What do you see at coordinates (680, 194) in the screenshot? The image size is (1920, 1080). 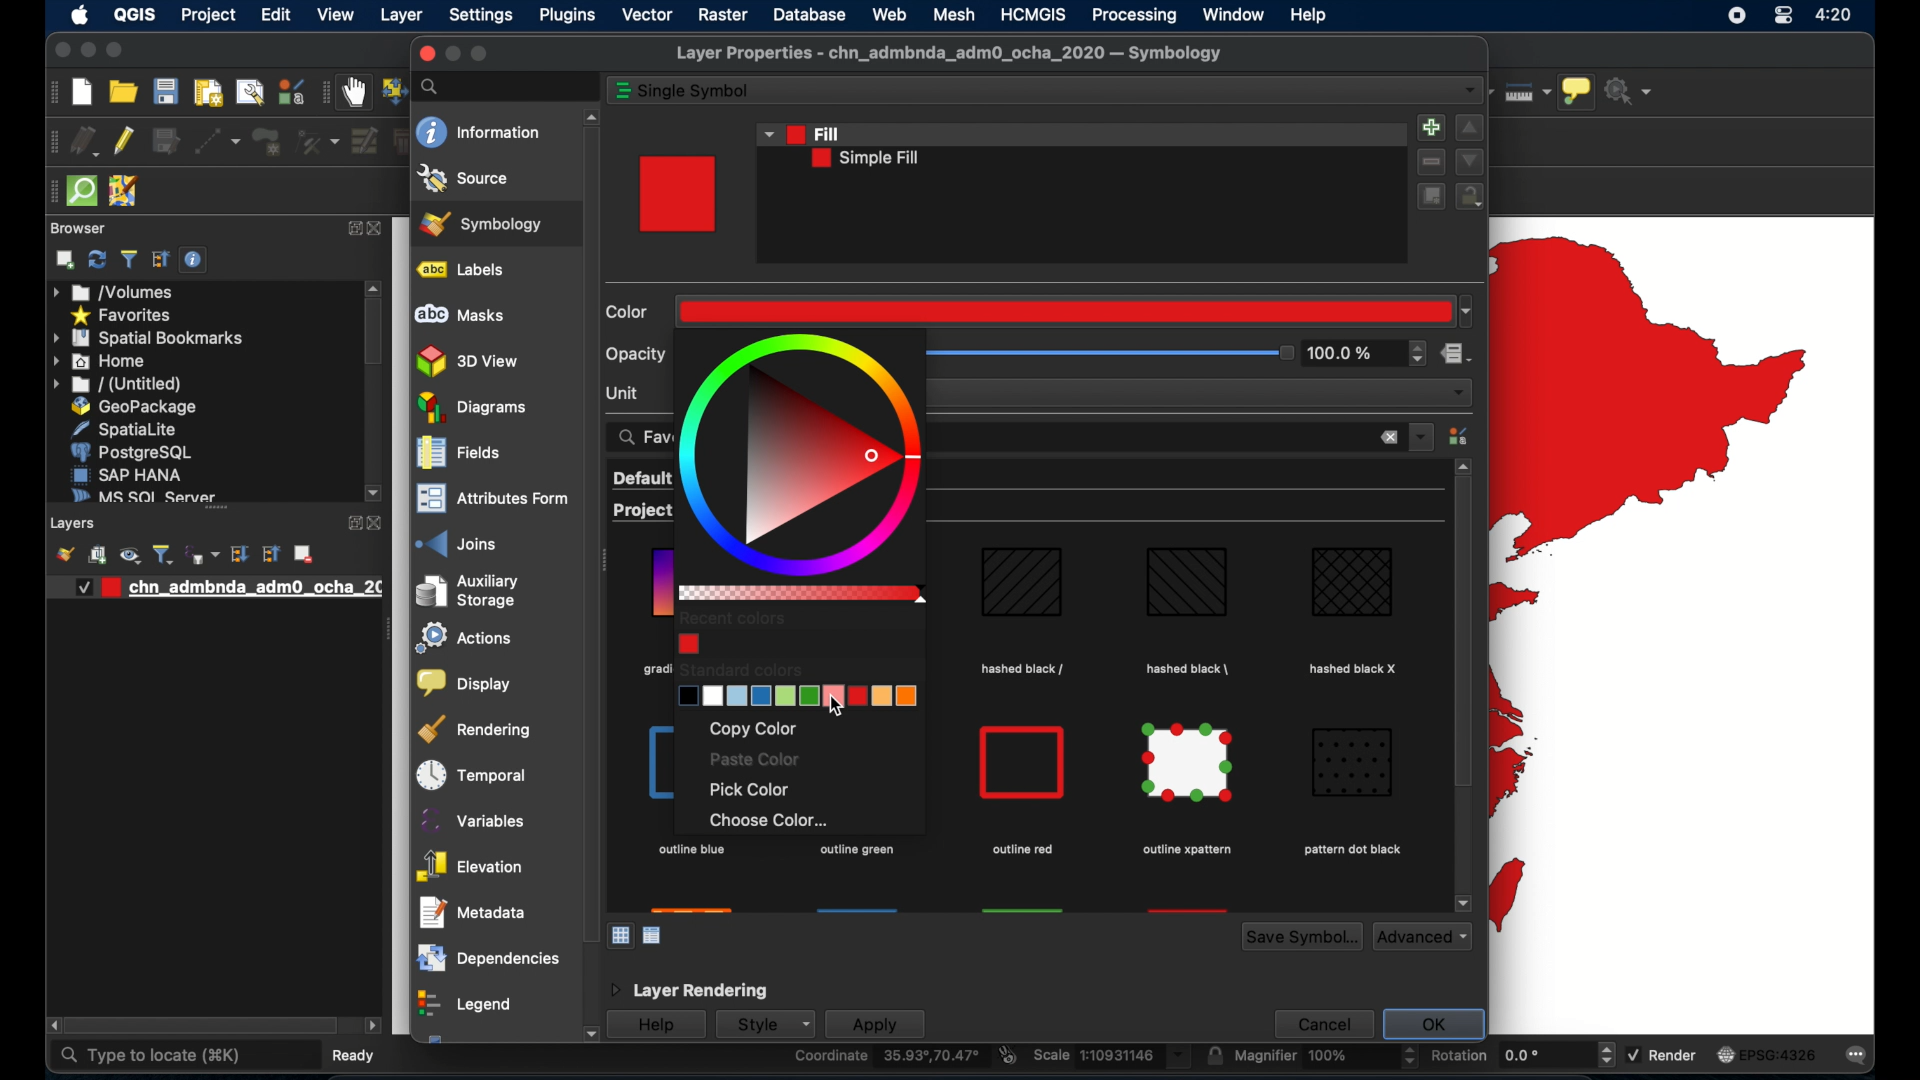 I see `red color preview` at bounding box center [680, 194].